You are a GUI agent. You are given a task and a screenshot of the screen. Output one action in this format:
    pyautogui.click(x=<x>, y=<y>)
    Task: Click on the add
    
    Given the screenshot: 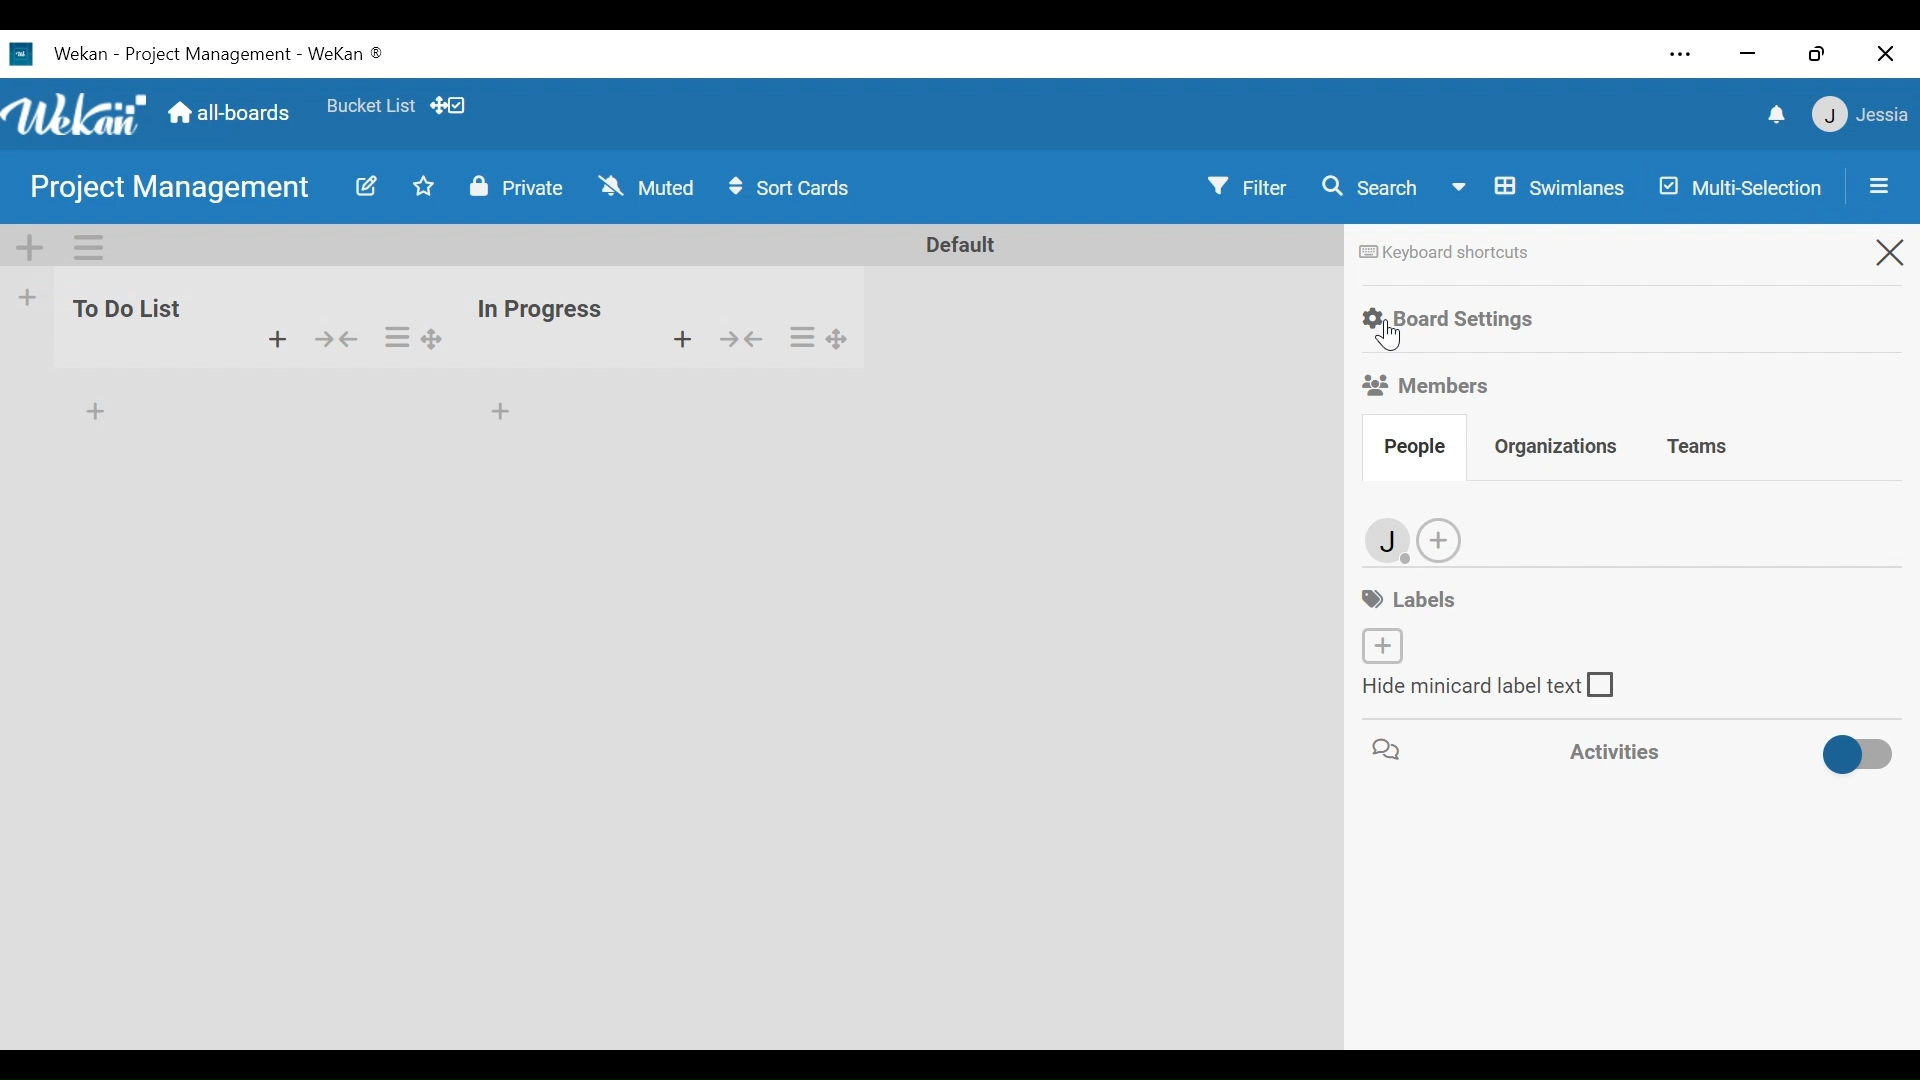 What is the action you would take?
    pyautogui.click(x=275, y=342)
    